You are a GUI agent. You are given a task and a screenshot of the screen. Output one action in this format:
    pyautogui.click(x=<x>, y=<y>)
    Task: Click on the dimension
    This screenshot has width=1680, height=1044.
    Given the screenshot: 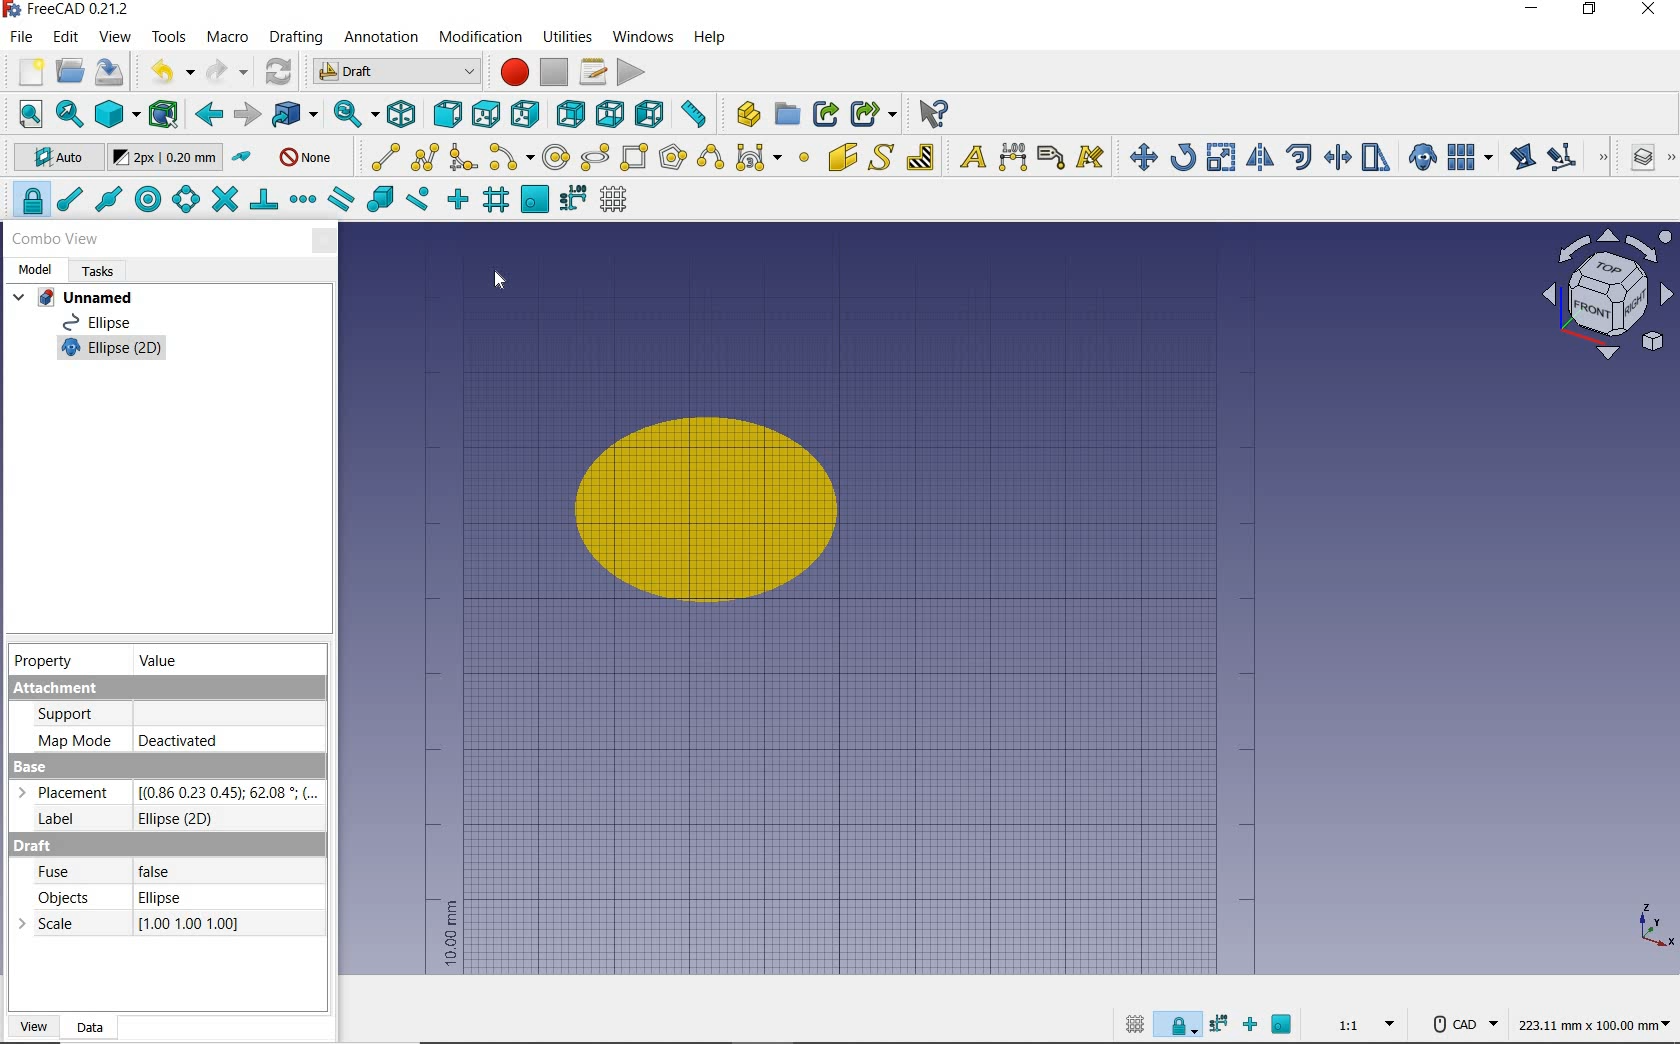 What is the action you would take?
    pyautogui.click(x=1012, y=158)
    